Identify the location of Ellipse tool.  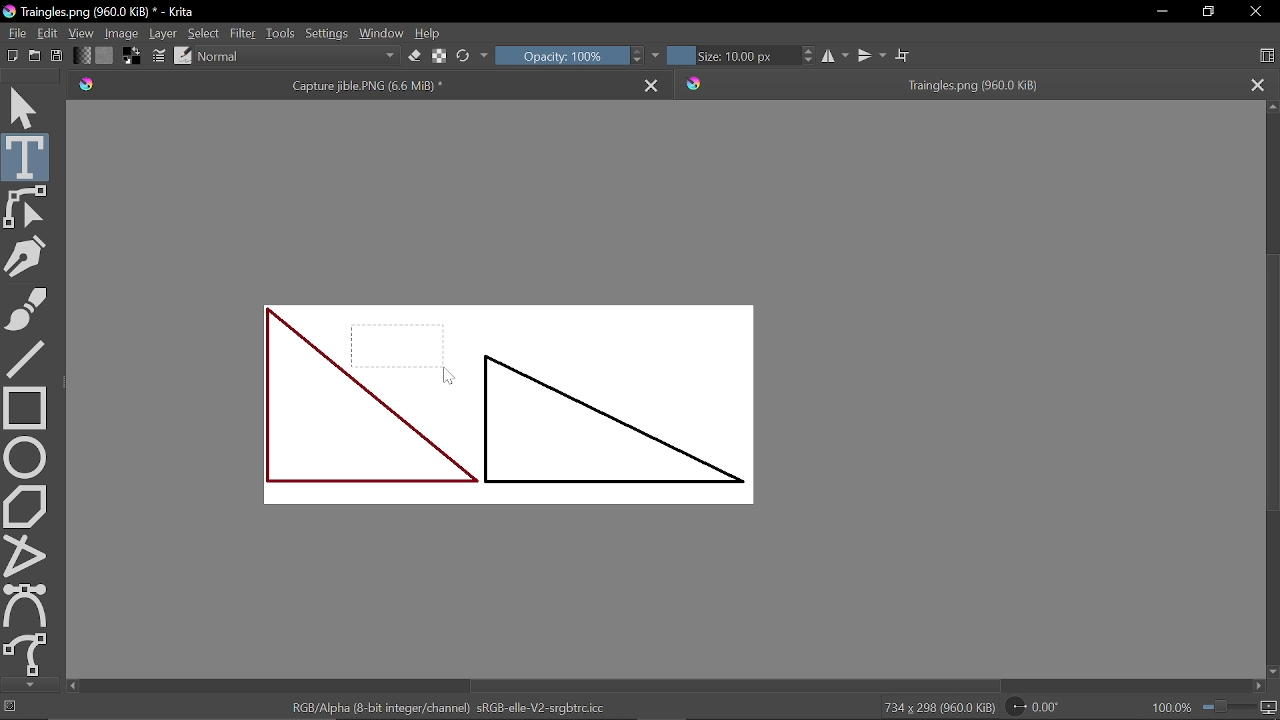
(25, 457).